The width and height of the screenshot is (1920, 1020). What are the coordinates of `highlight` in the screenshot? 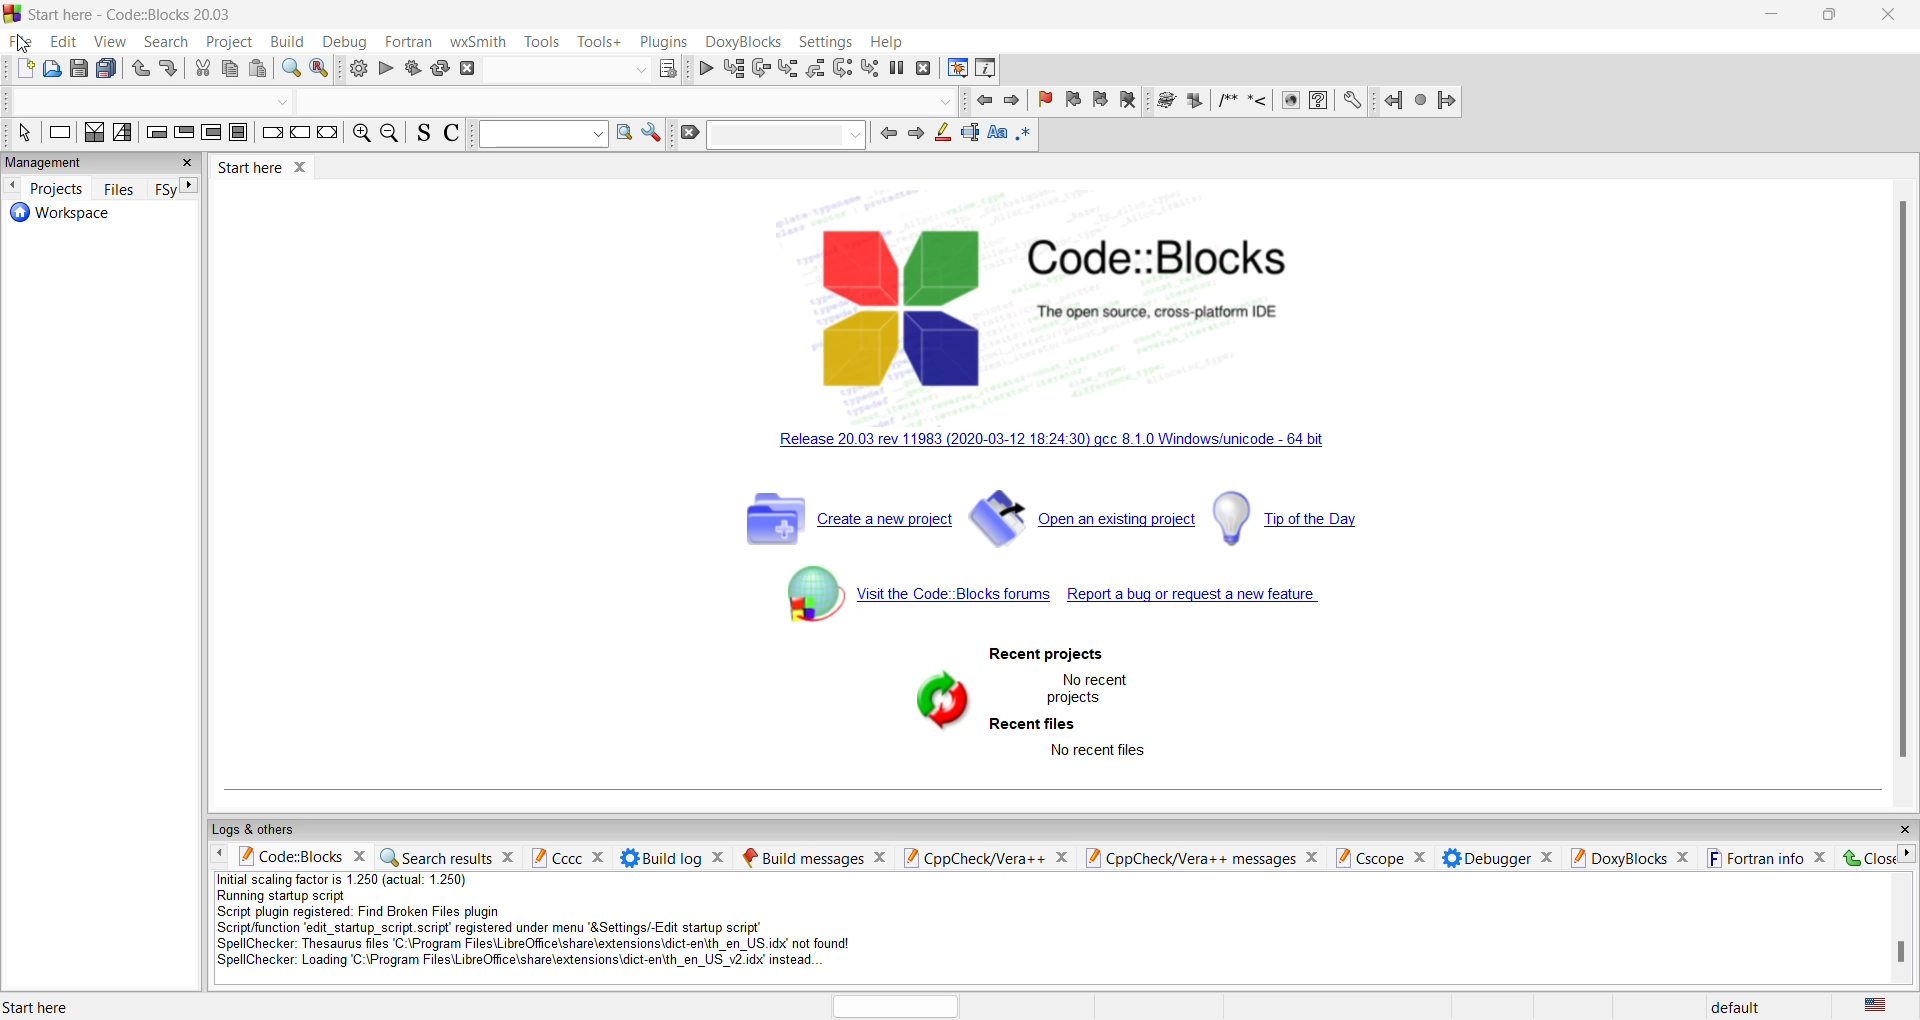 It's located at (939, 133).